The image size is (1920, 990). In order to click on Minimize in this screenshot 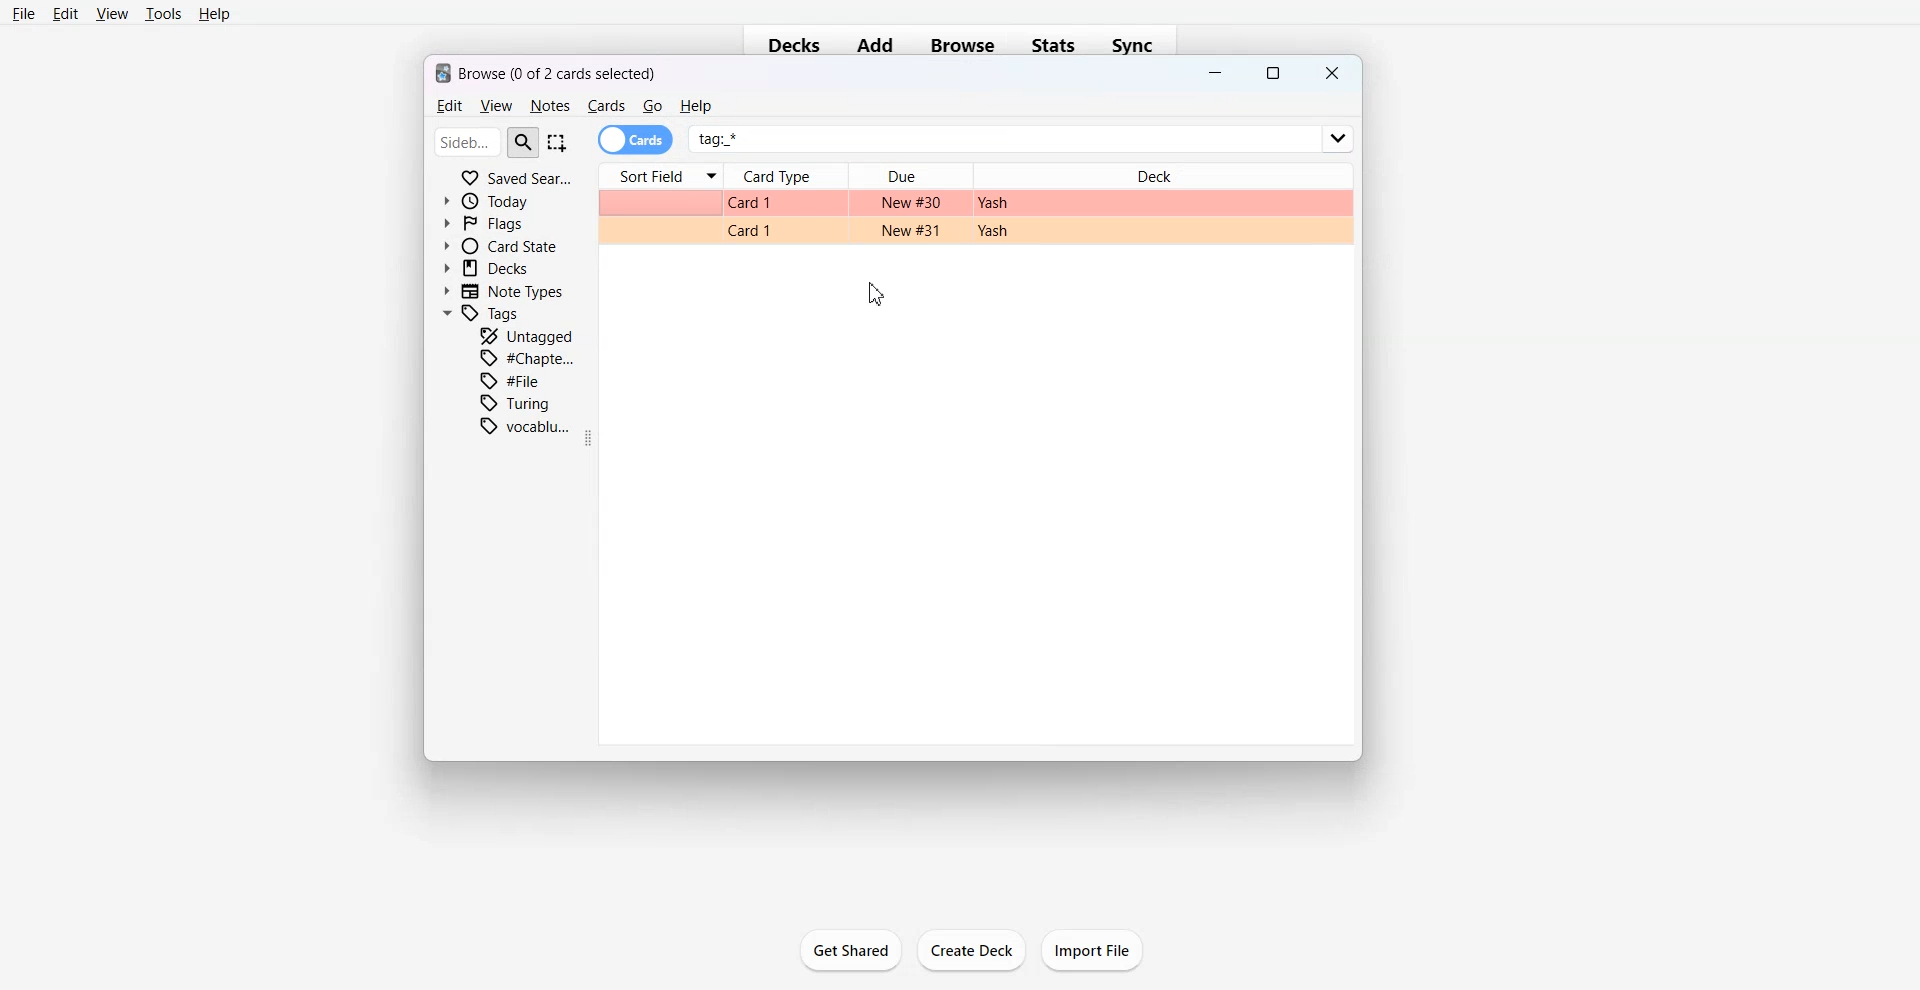, I will do `click(1216, 75)`.